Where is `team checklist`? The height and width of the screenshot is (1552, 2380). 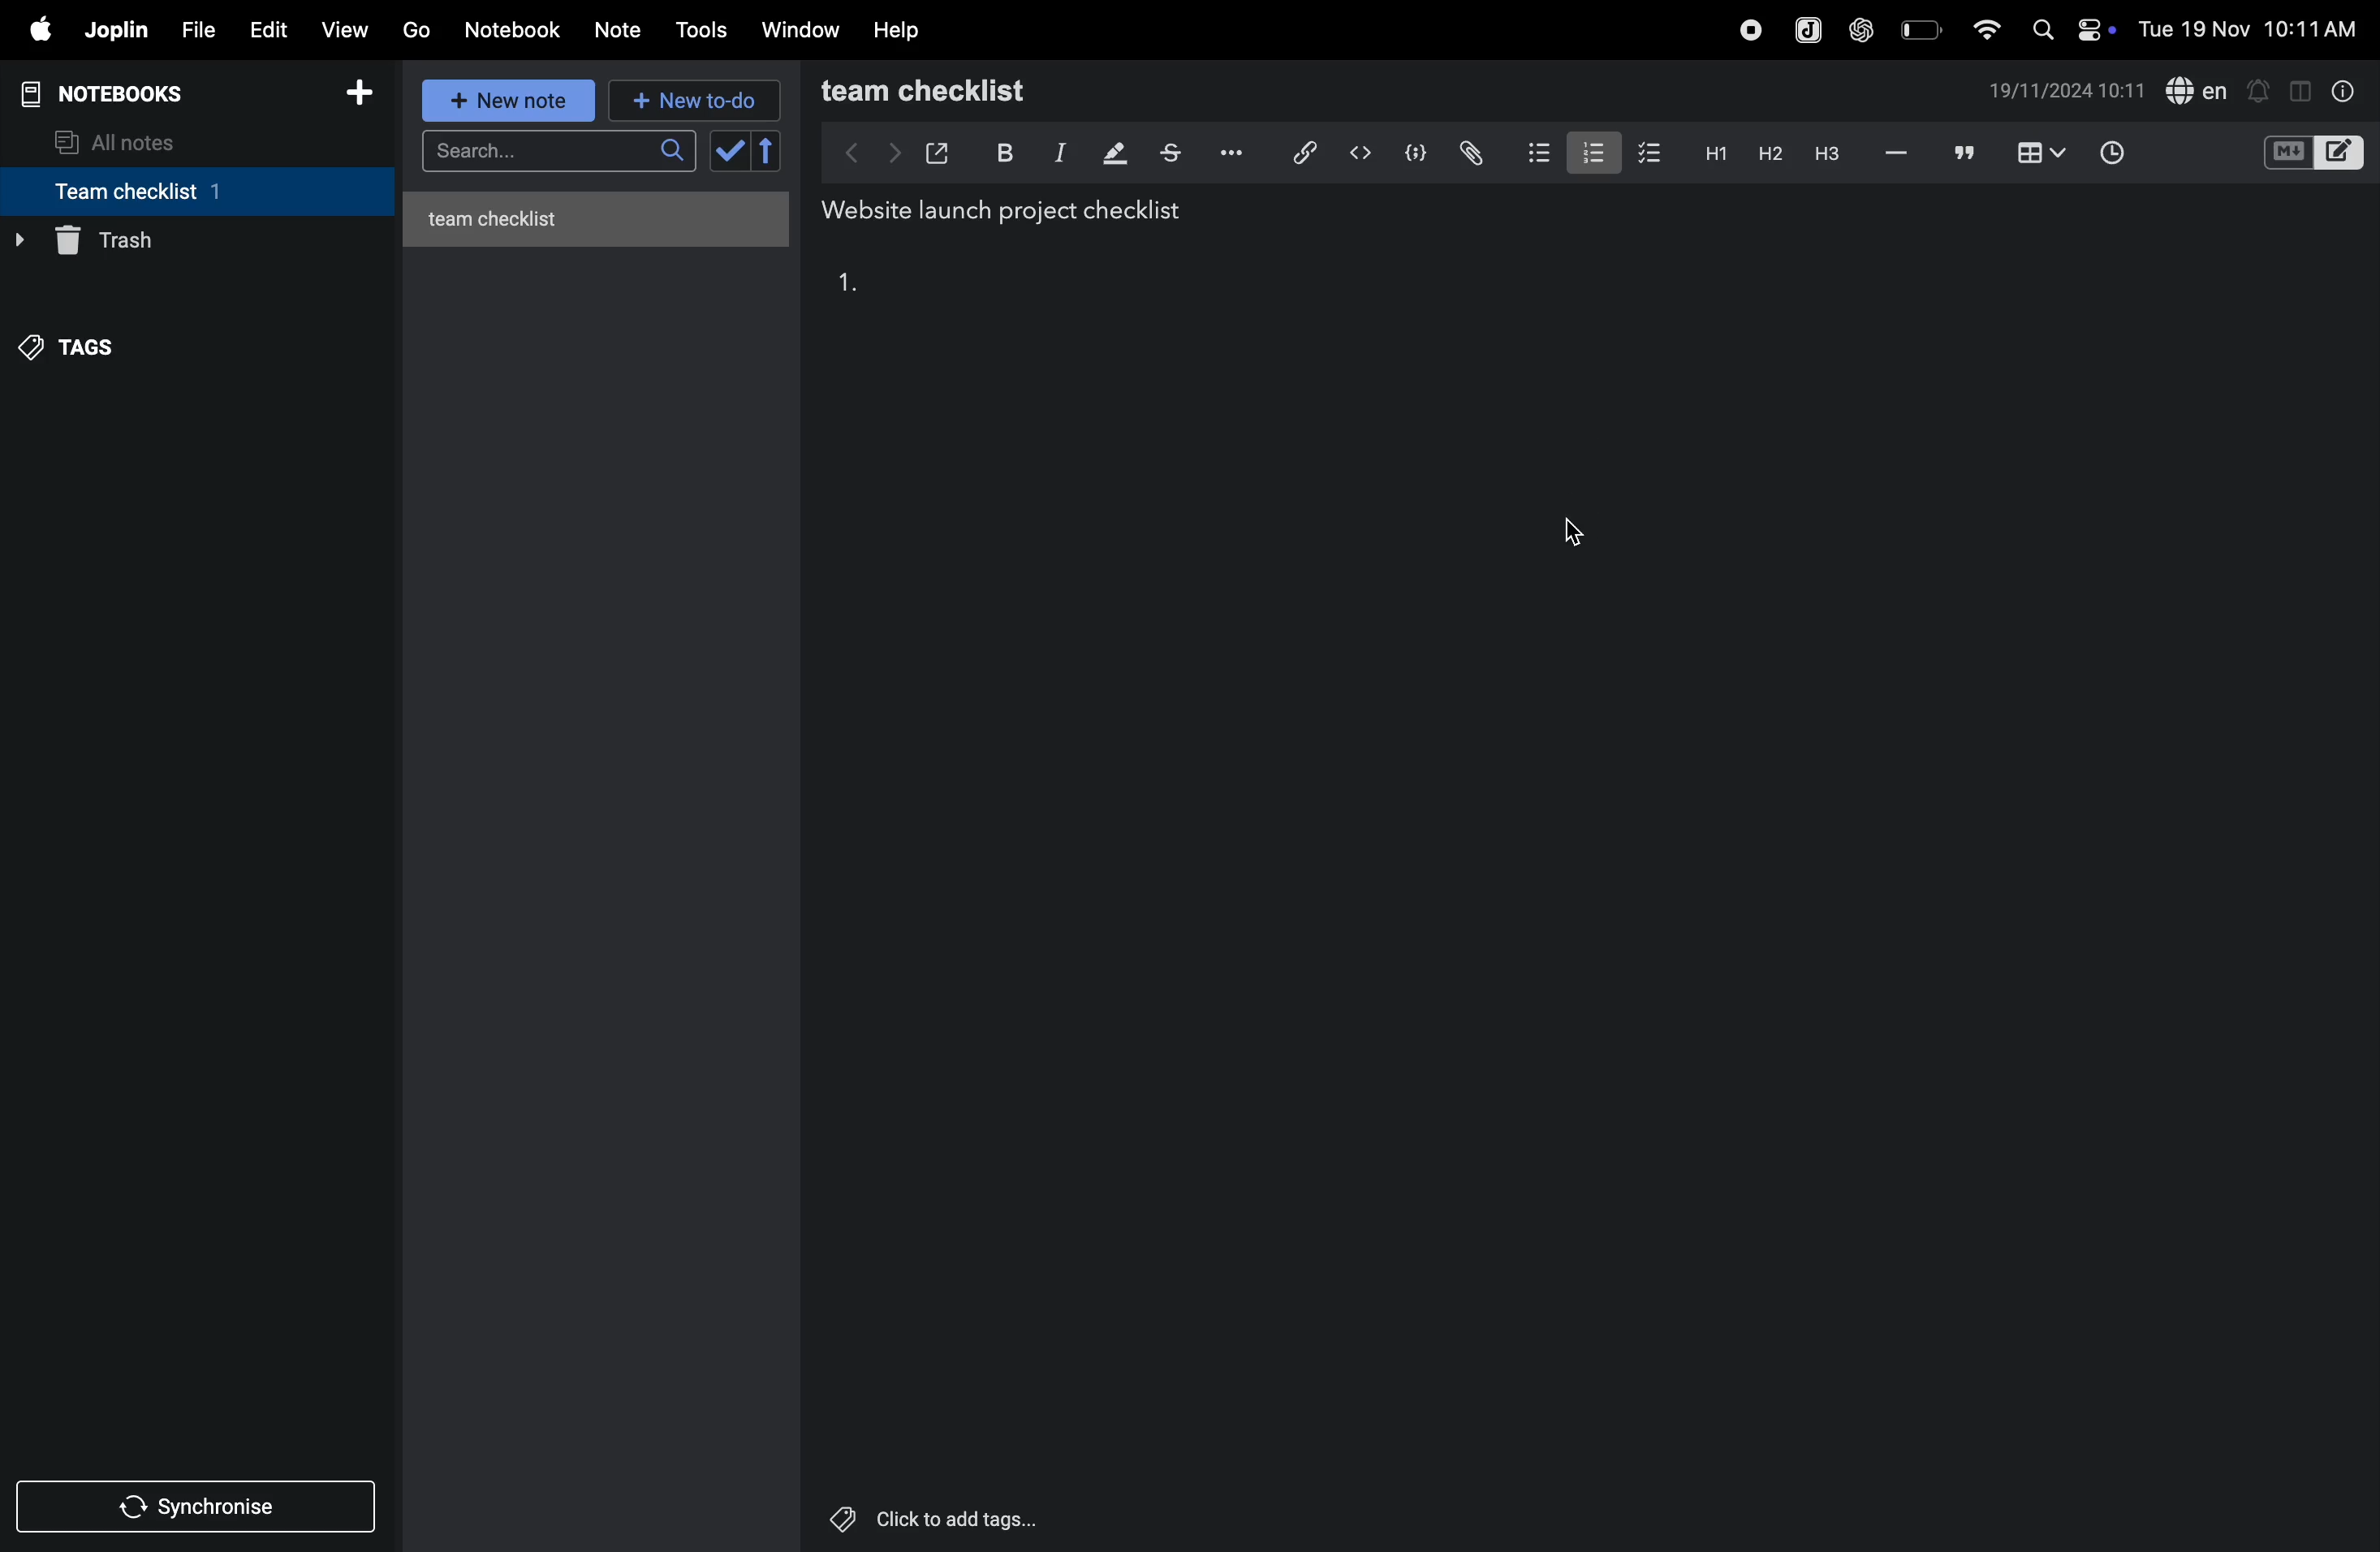
team checklist is located at coordinates (163, 191).